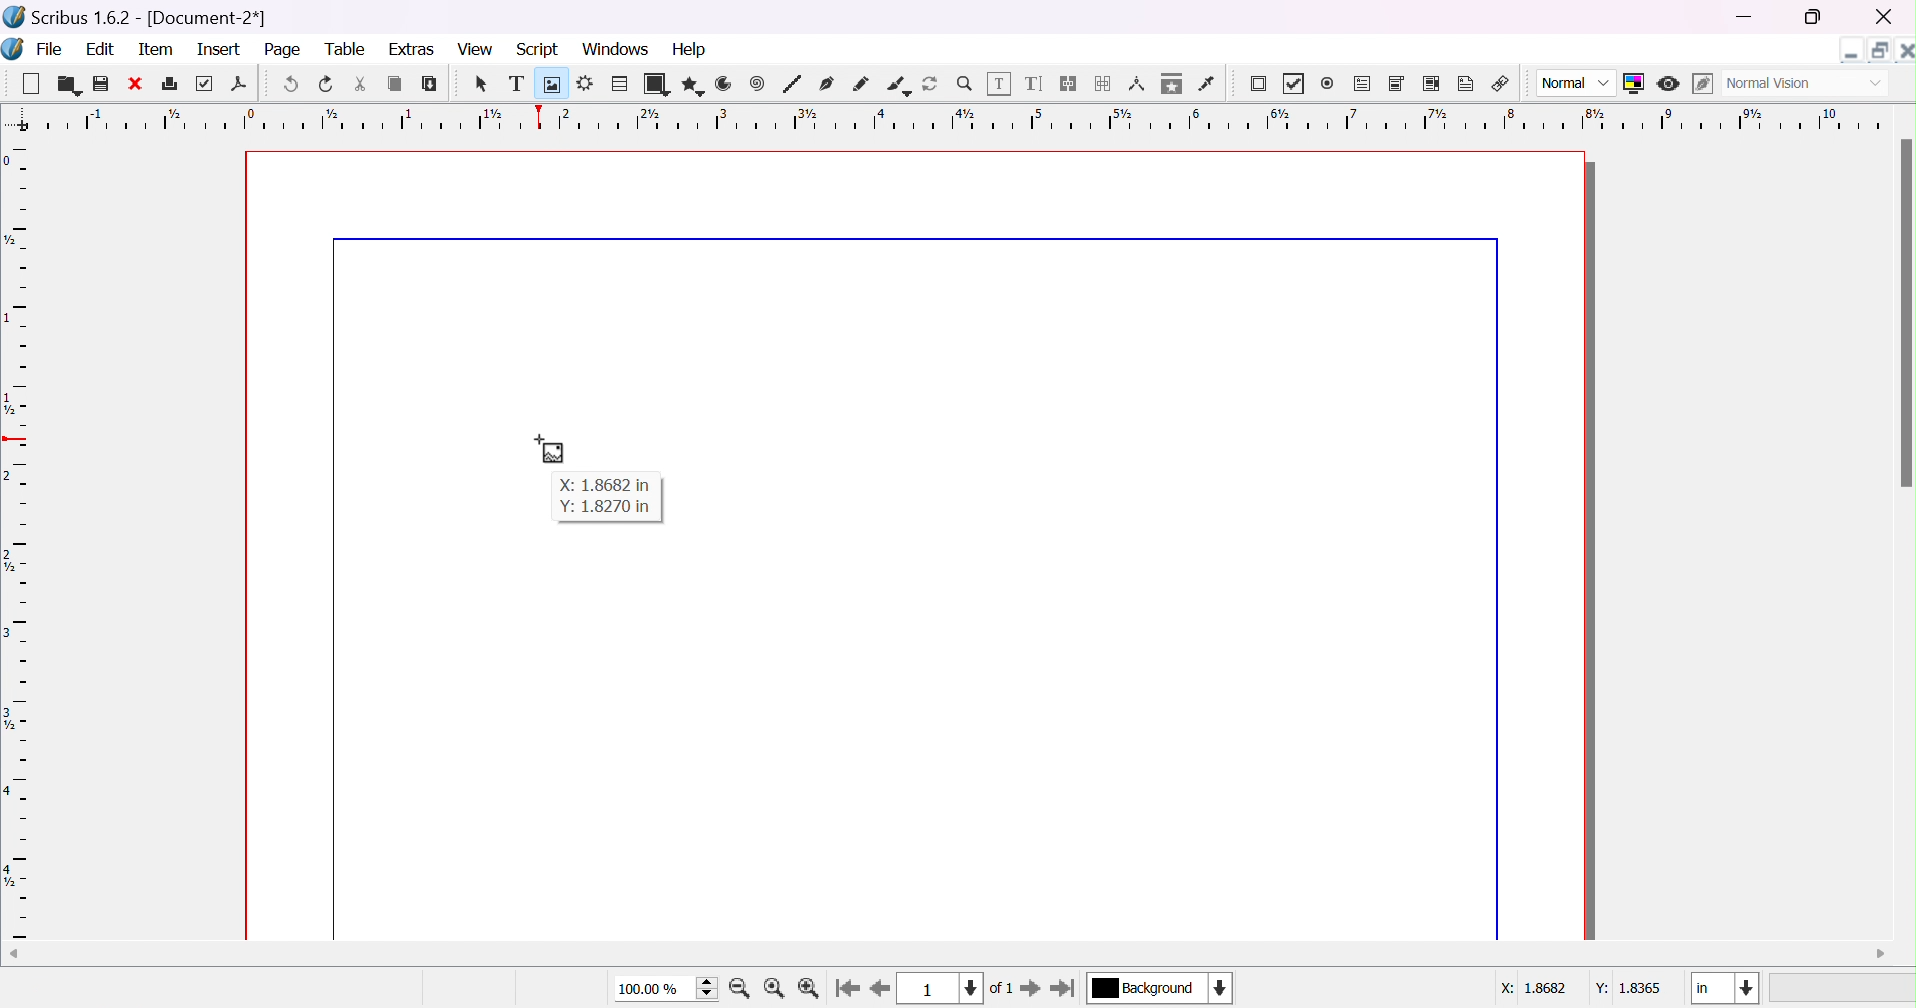 The height and width of the screenshot is (1008, 1916). I want to click on 100.00%, so click(668, 989).